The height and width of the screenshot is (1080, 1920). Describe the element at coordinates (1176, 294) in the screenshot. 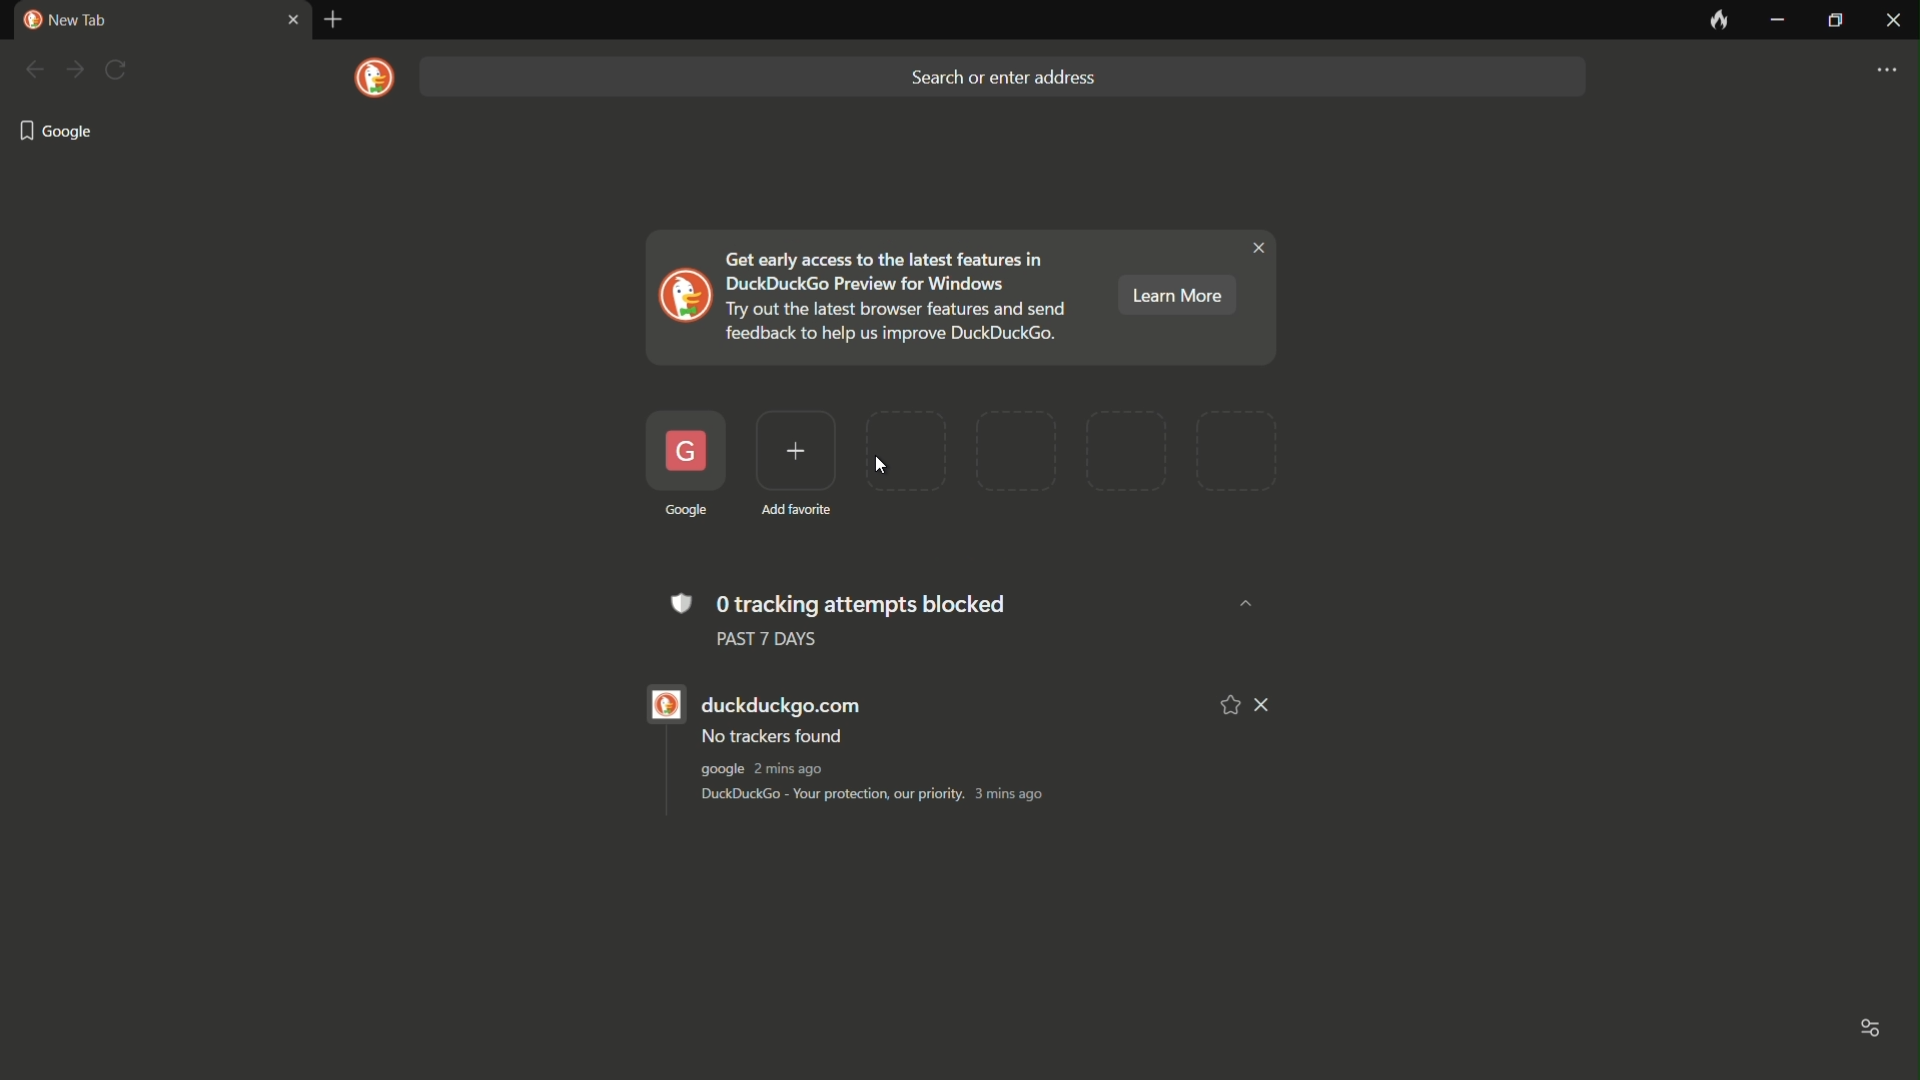

I see `learn more` at that location.